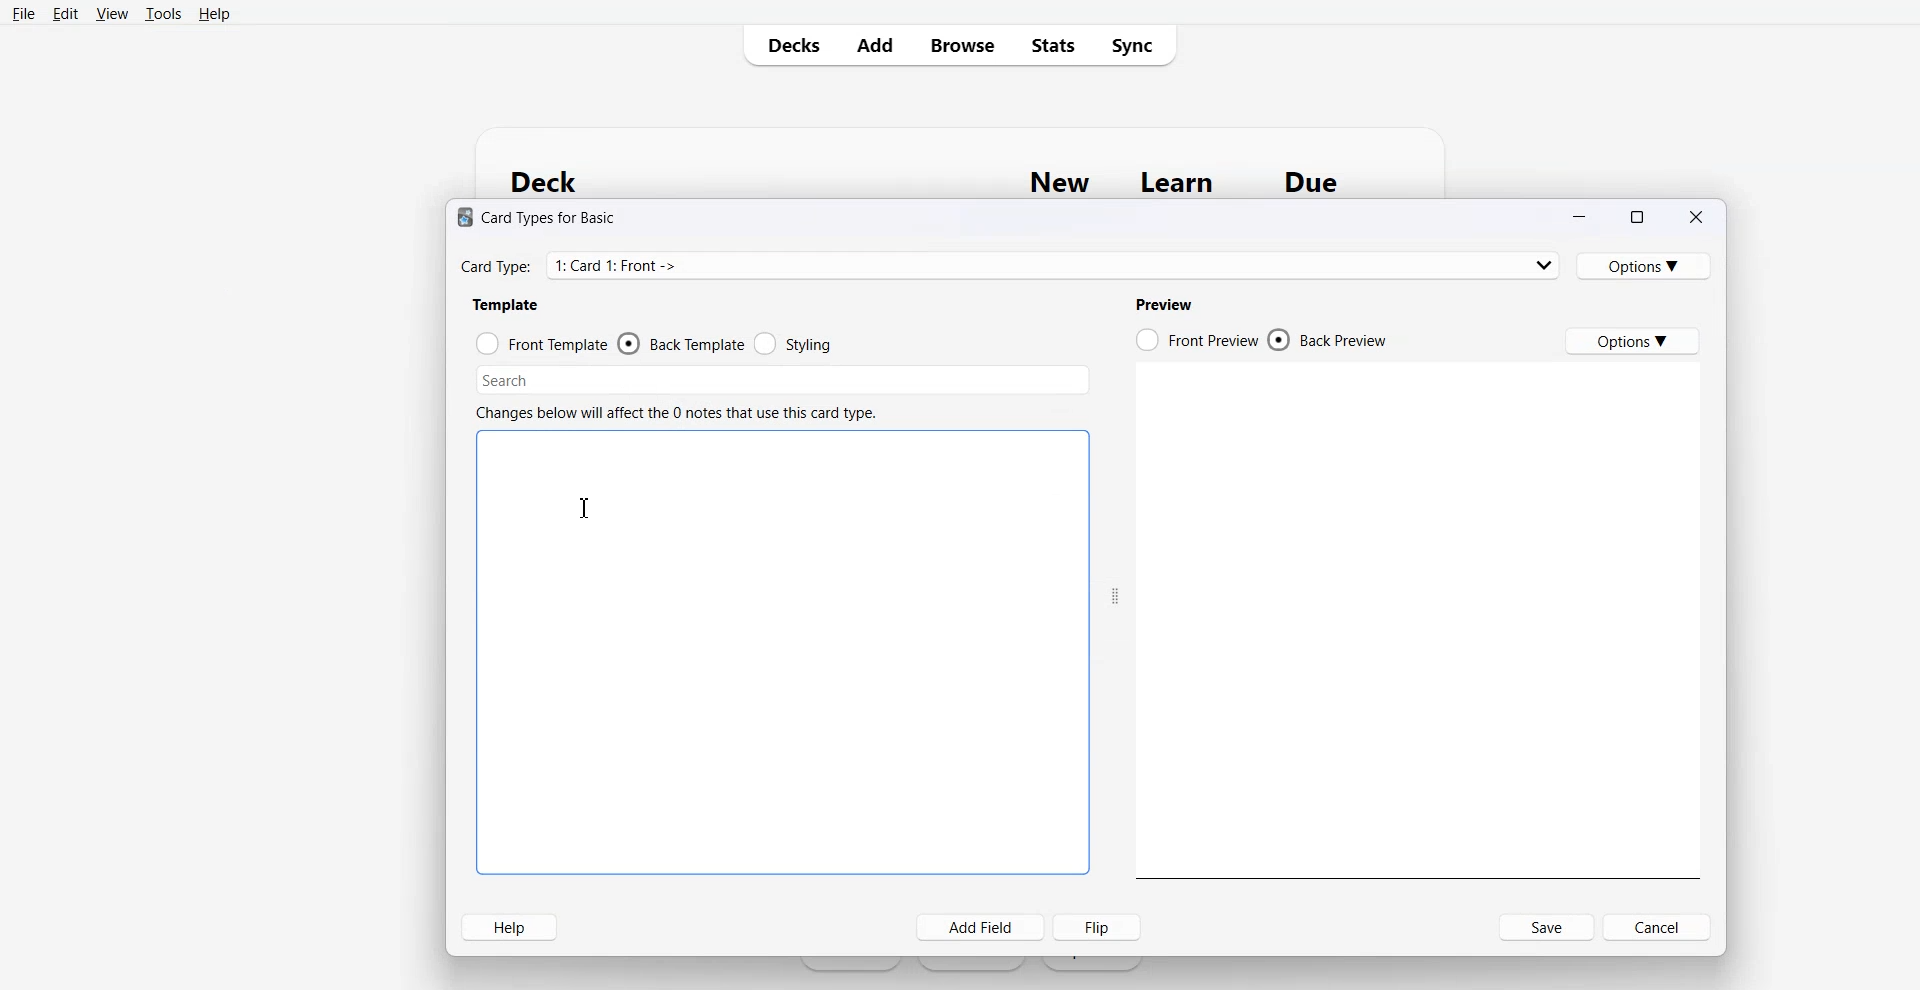 This screenshot has width=1920, height=990. Describe the element at coordinates (510, 927) in the screenshot. I see `Help` at that location.